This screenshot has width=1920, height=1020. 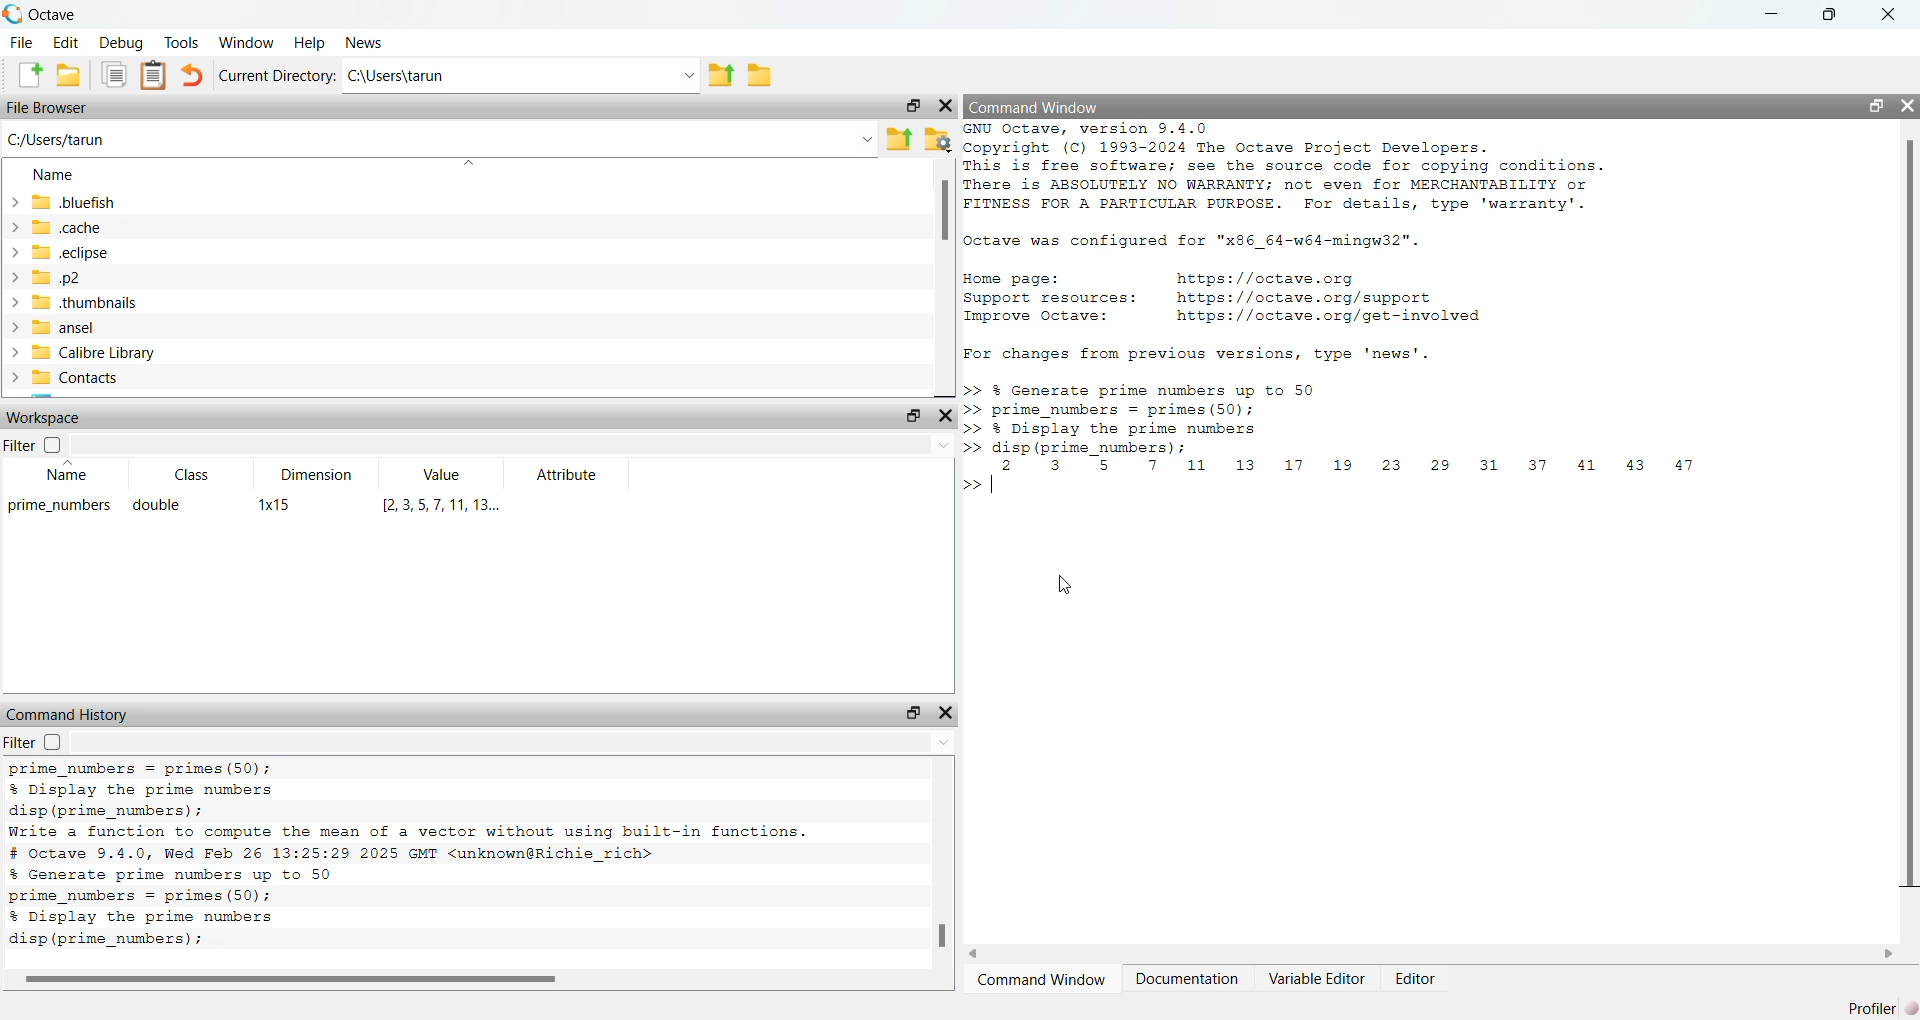 What do you see at coordinates (722, 76) in the screenshot?
I see `share folder` at bounding box center [722, 76].